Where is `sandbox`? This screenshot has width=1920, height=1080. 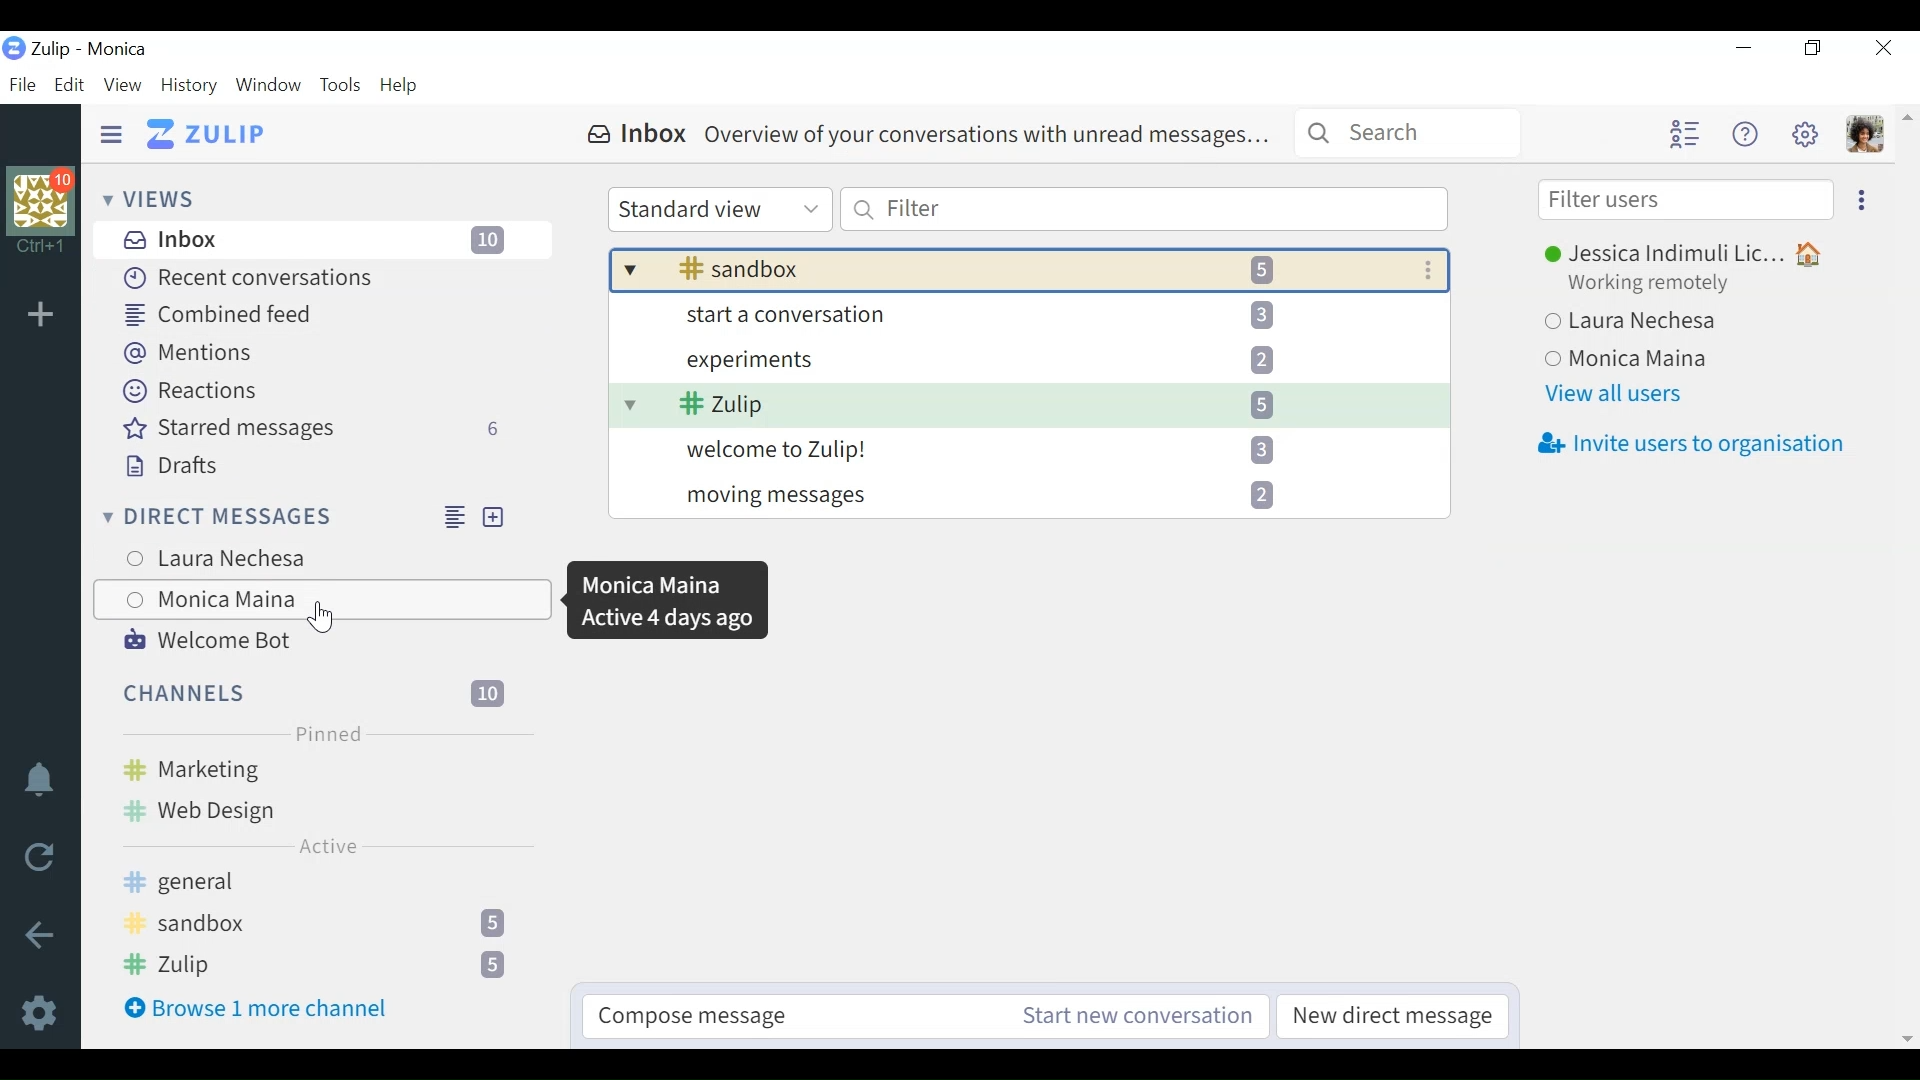 sandbox is located at coordinates (321, 922).